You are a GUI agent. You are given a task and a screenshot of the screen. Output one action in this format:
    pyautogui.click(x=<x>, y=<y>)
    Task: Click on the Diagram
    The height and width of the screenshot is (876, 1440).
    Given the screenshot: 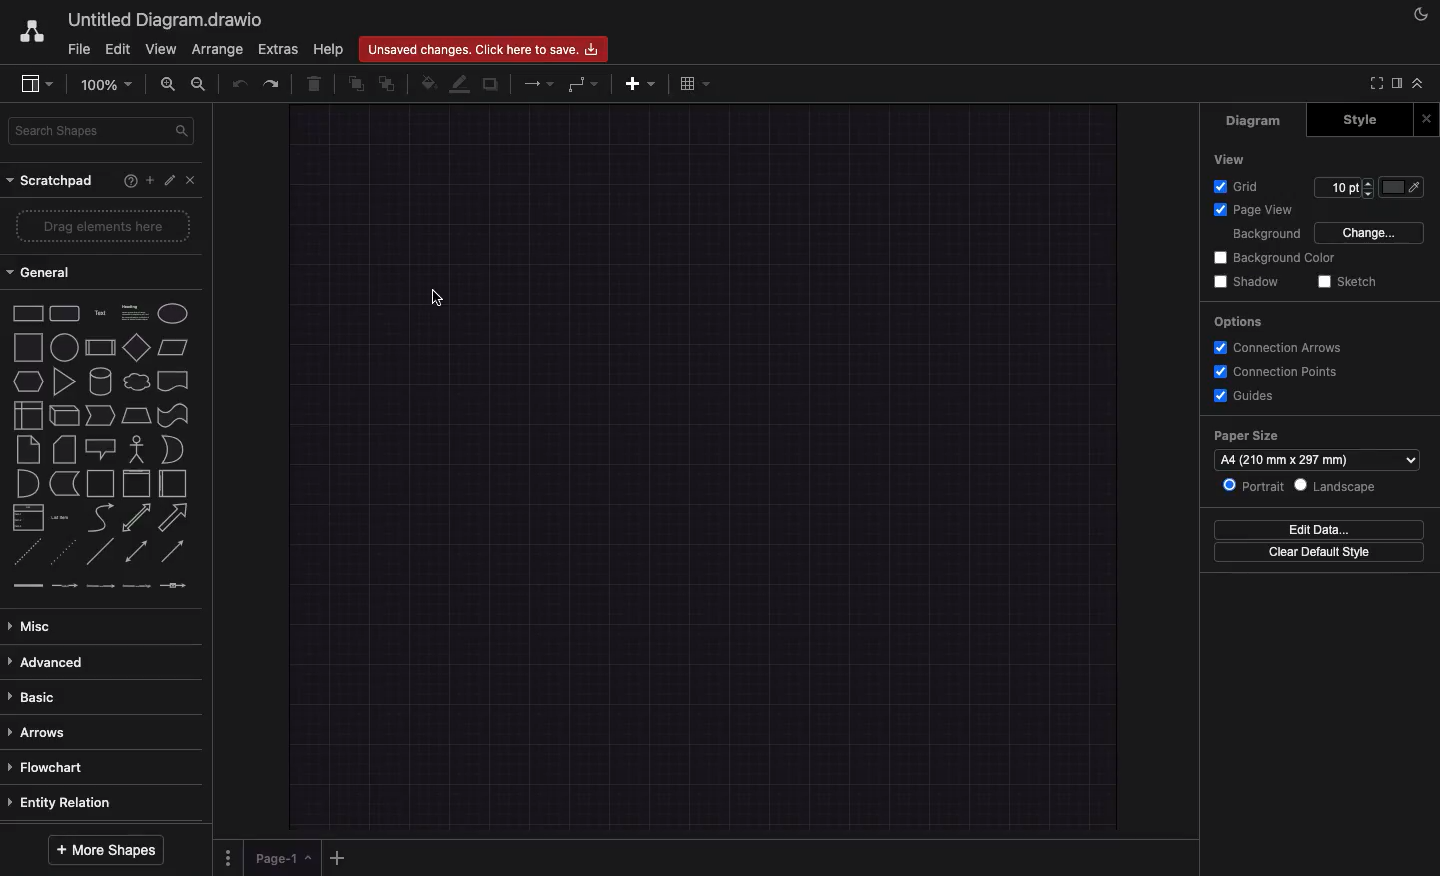 What is the action you would take?
    pyautogui.click(x=1253, y=122)
    